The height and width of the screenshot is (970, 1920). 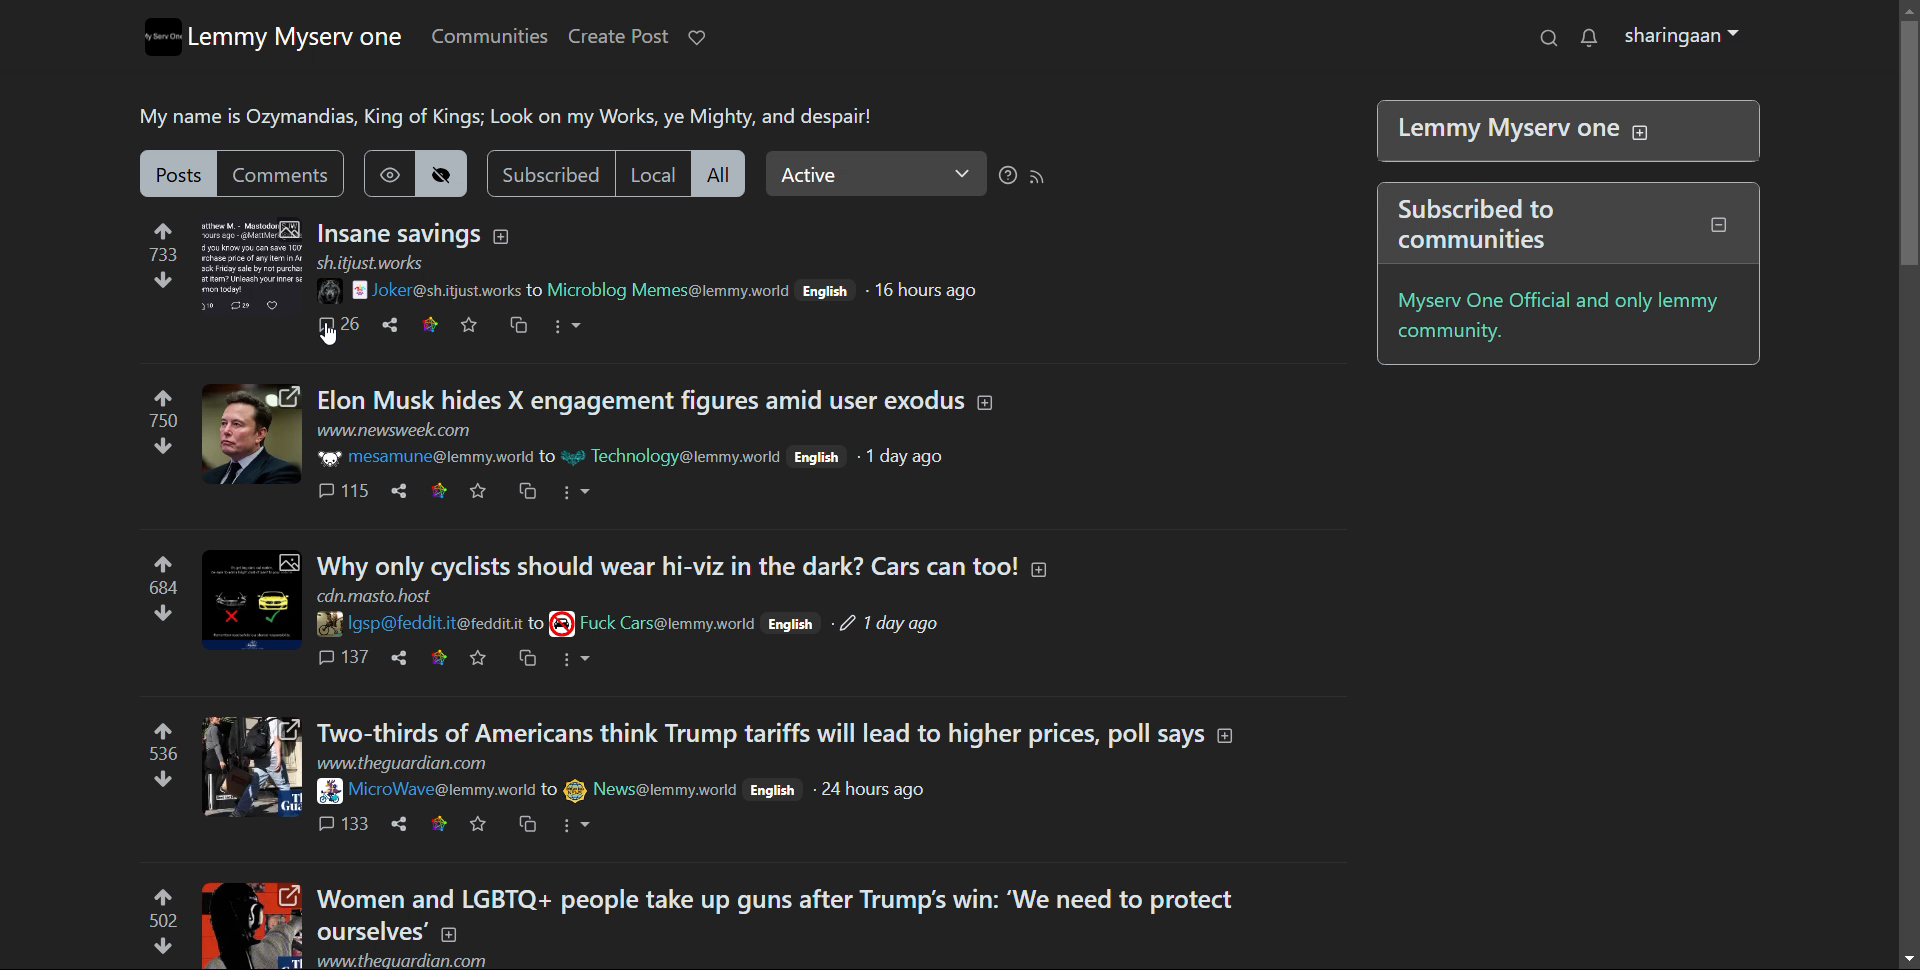 What do you see at coordinates (158, 587) in the screenshot?
I see `684` at bounding box center [158, 587].